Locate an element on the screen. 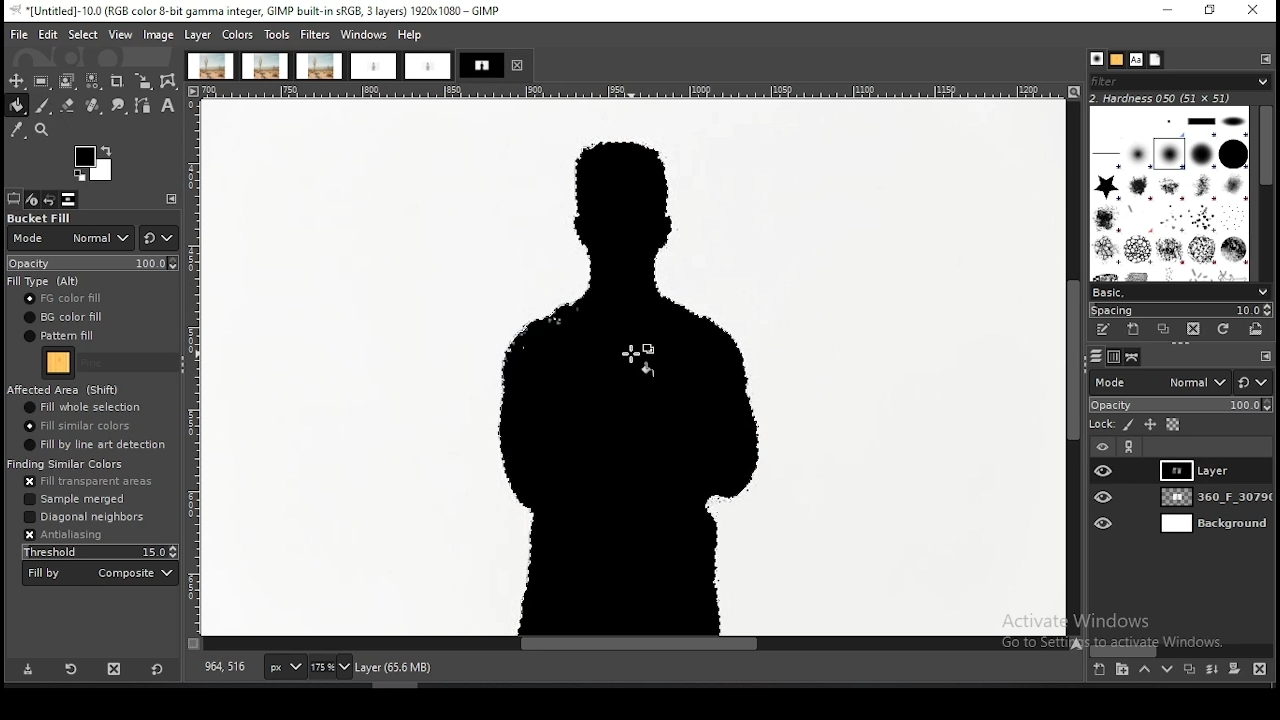  delete layer is located at coordinates (1263, 671).